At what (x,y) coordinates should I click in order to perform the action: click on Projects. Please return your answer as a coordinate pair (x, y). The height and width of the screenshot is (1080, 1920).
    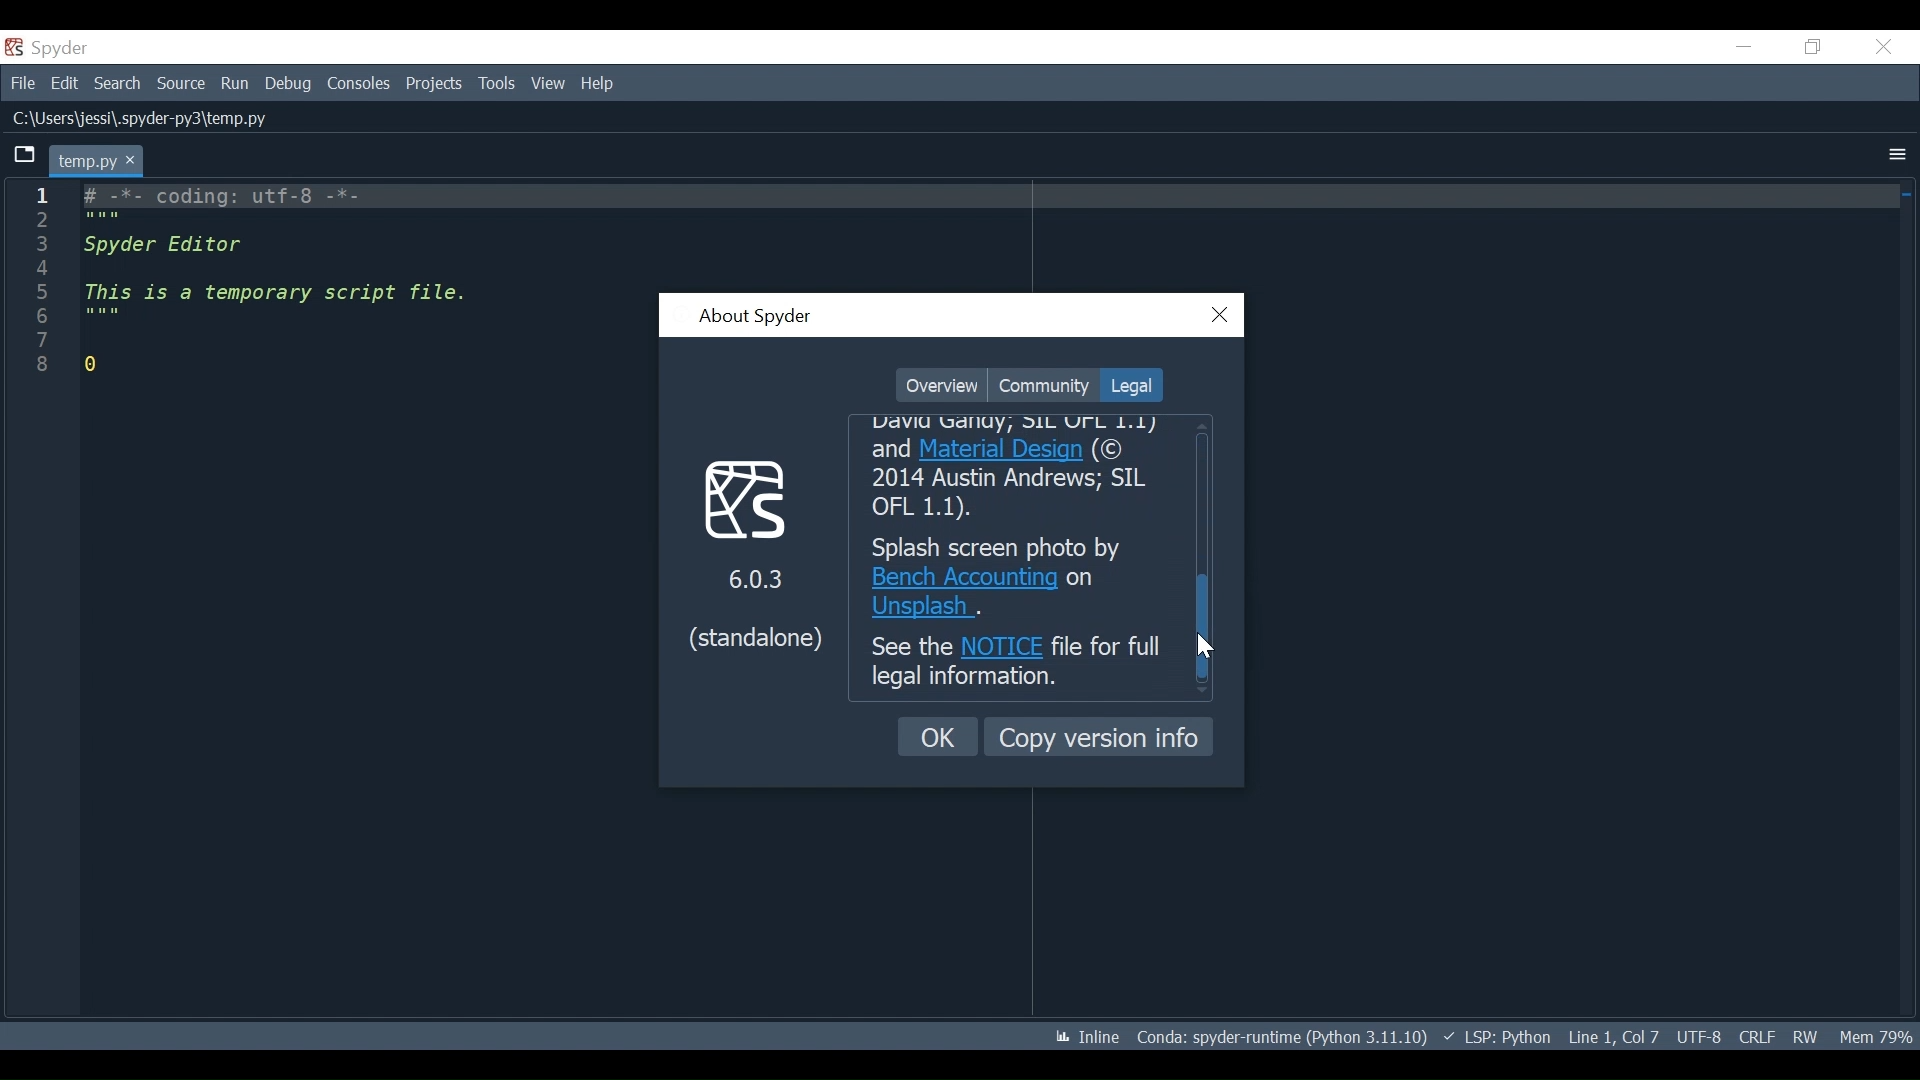
    Looking at the image, I should click on (434, 84).